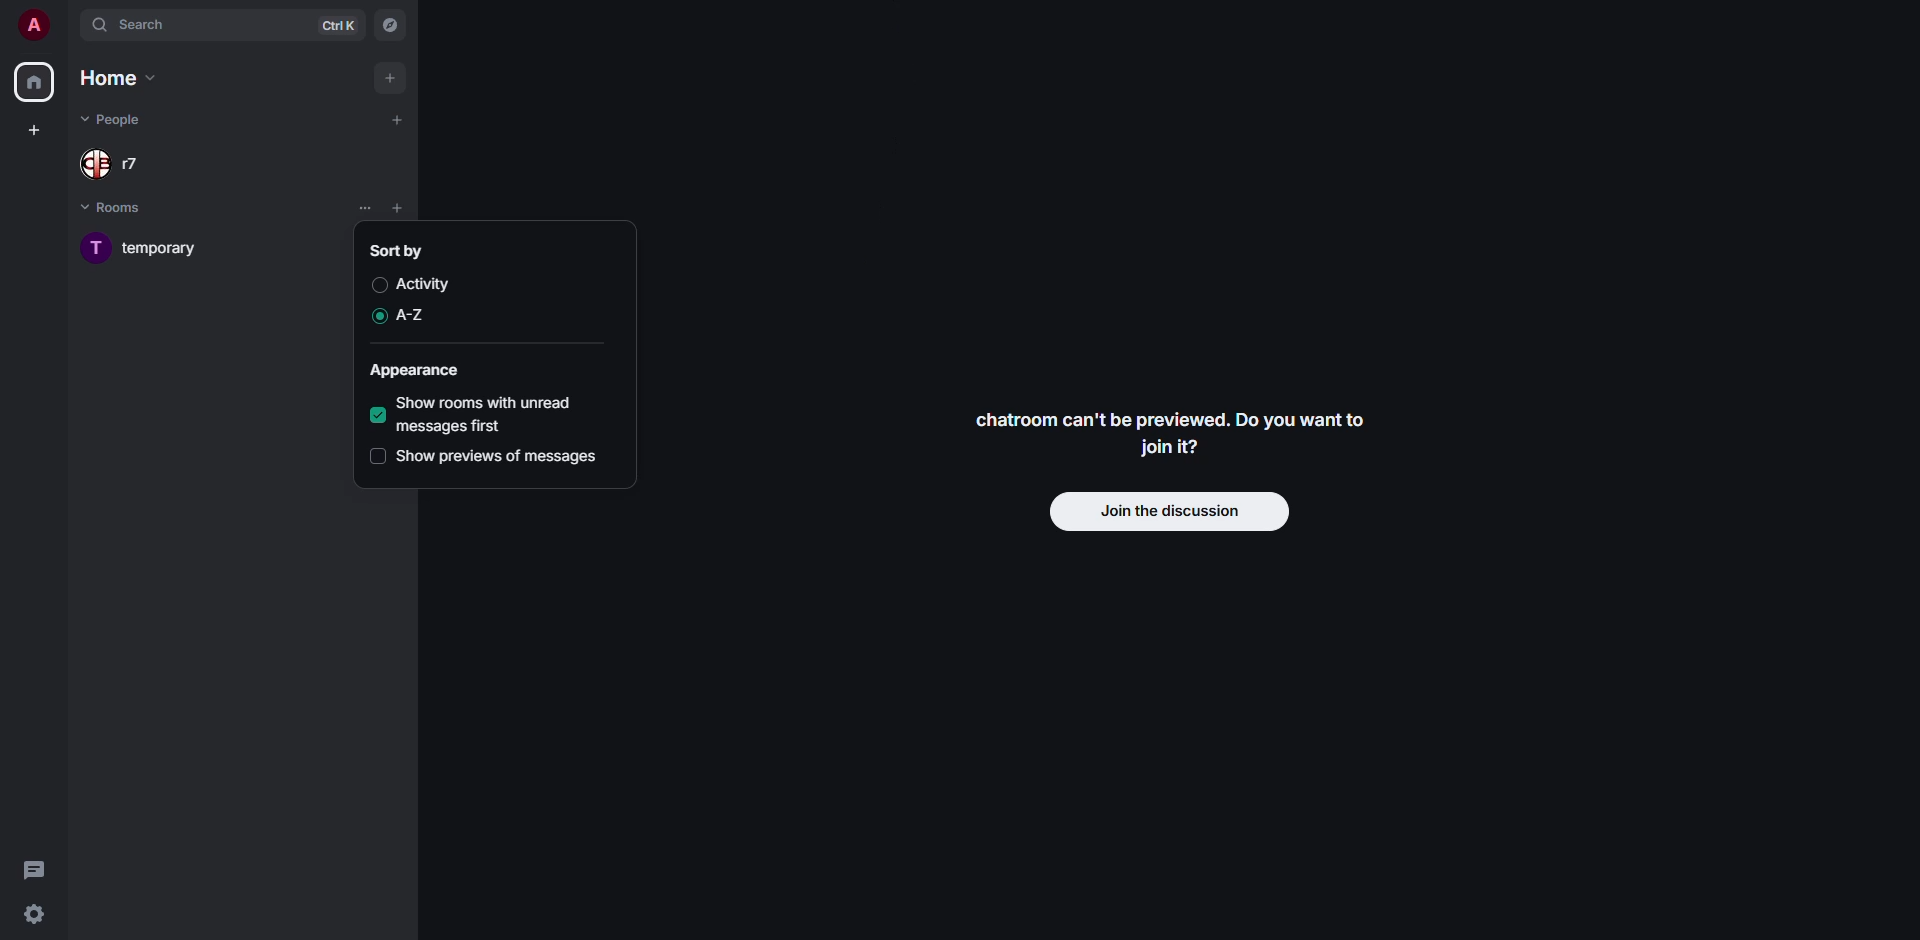 The image size is (1920, 940). Describe the element at coordinates (132, 26) in the screenshot. I see `search` at that location.